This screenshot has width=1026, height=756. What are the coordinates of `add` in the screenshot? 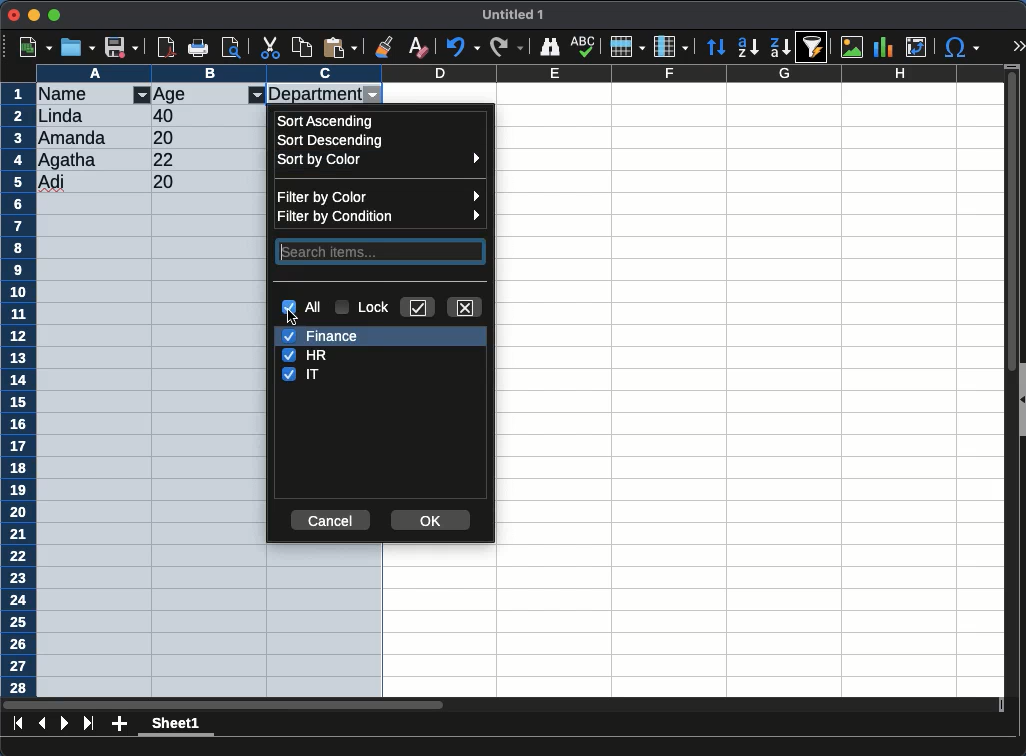 It's located at (119, 725).